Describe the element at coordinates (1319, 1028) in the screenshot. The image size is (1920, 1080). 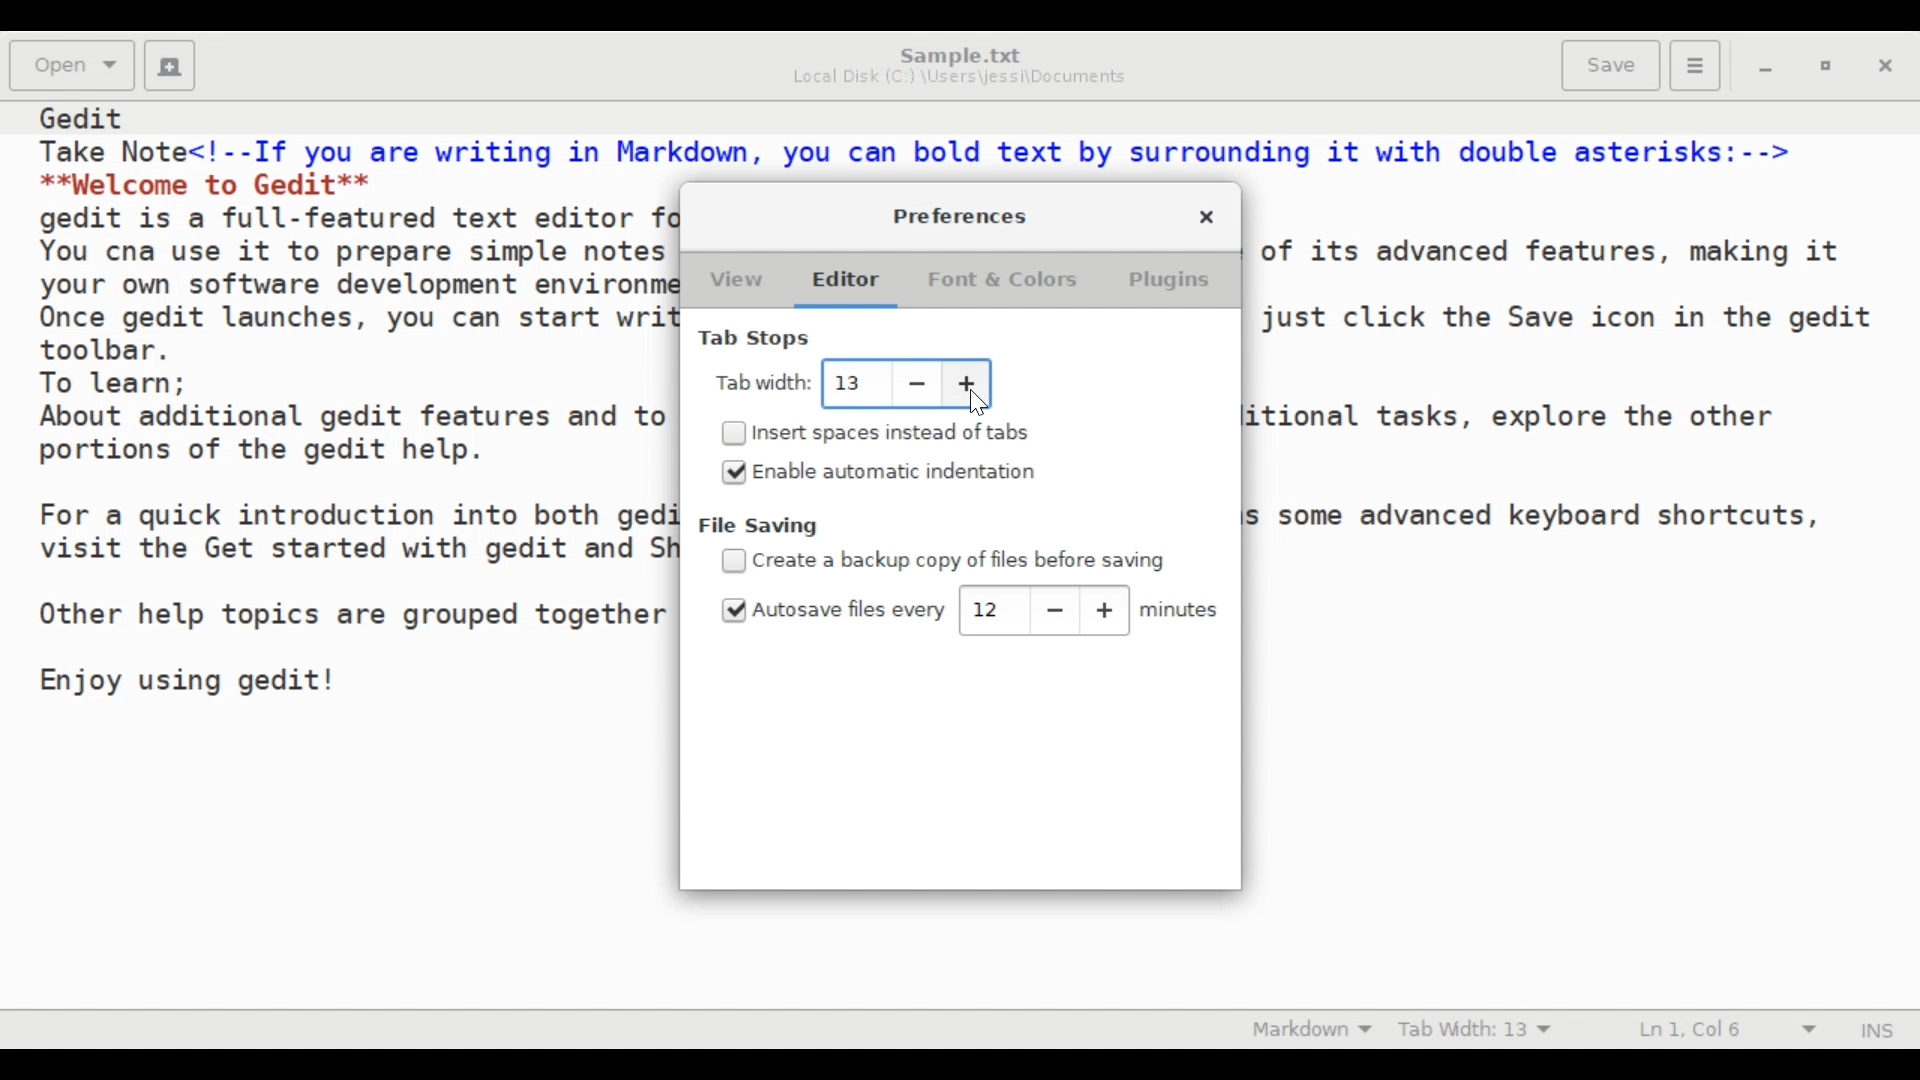
I see `Highlight Mode: Markdown` at that location.